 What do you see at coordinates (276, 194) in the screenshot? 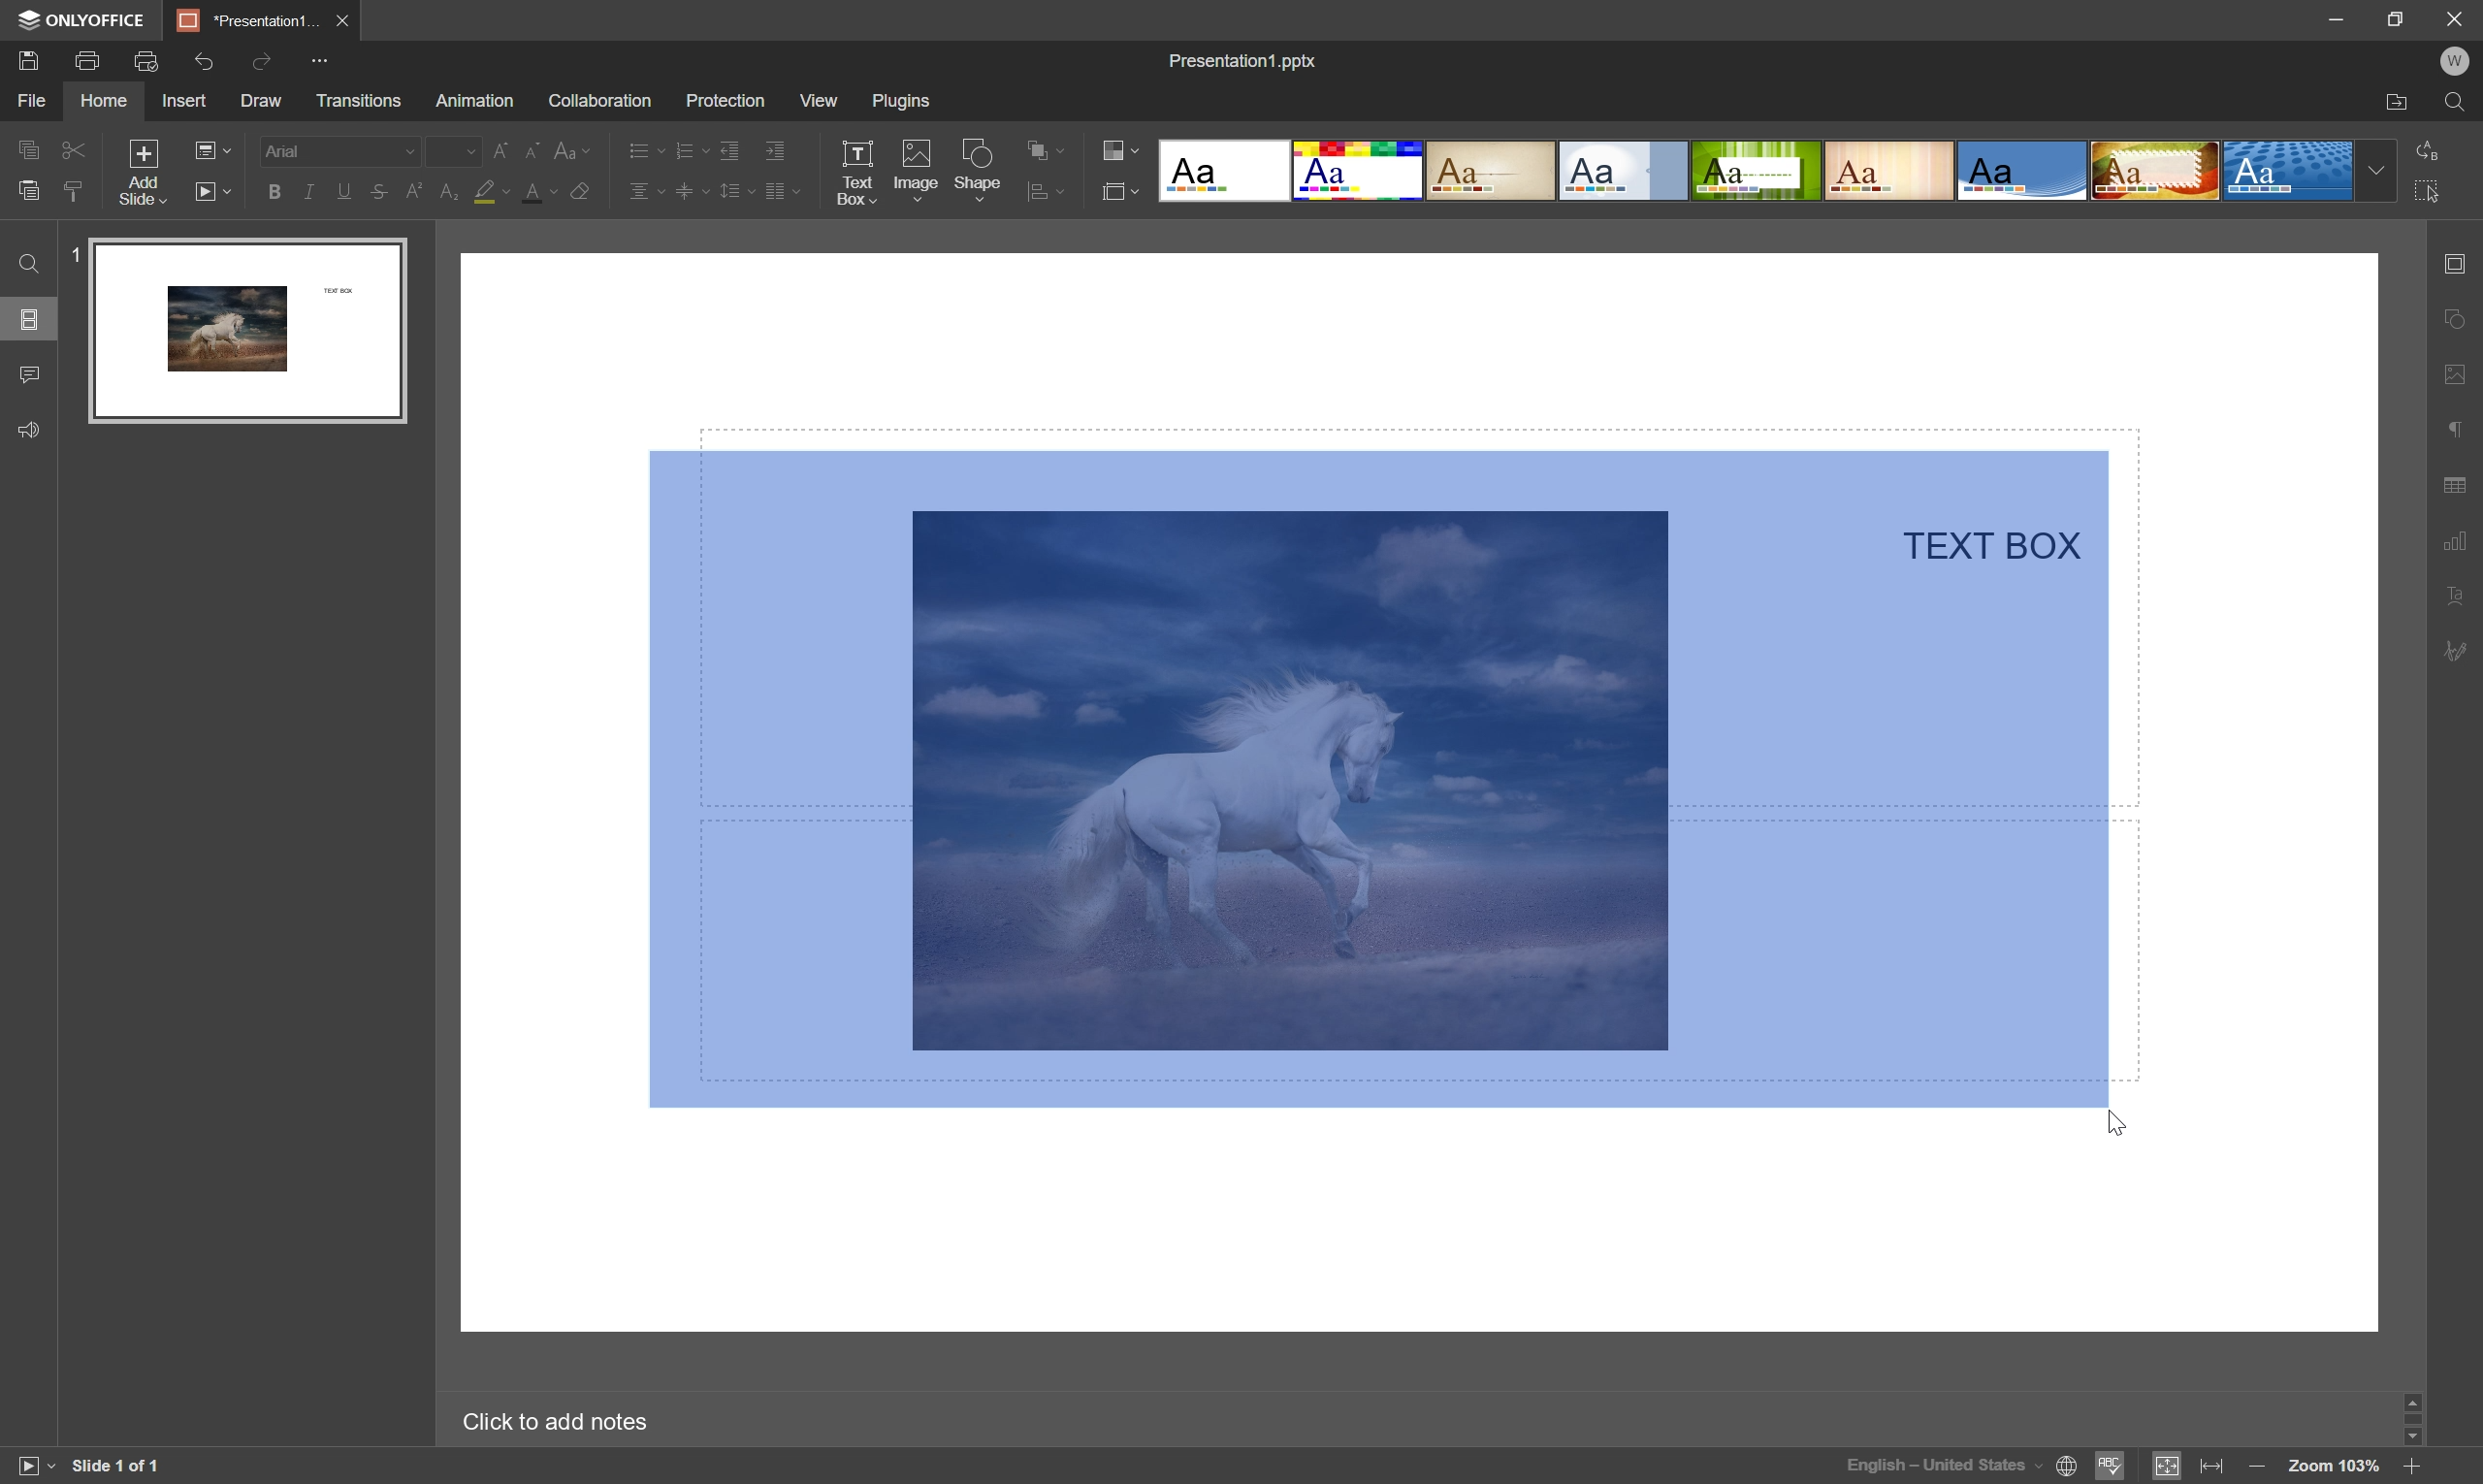
I see `bold` at bounding box center [276, 194].